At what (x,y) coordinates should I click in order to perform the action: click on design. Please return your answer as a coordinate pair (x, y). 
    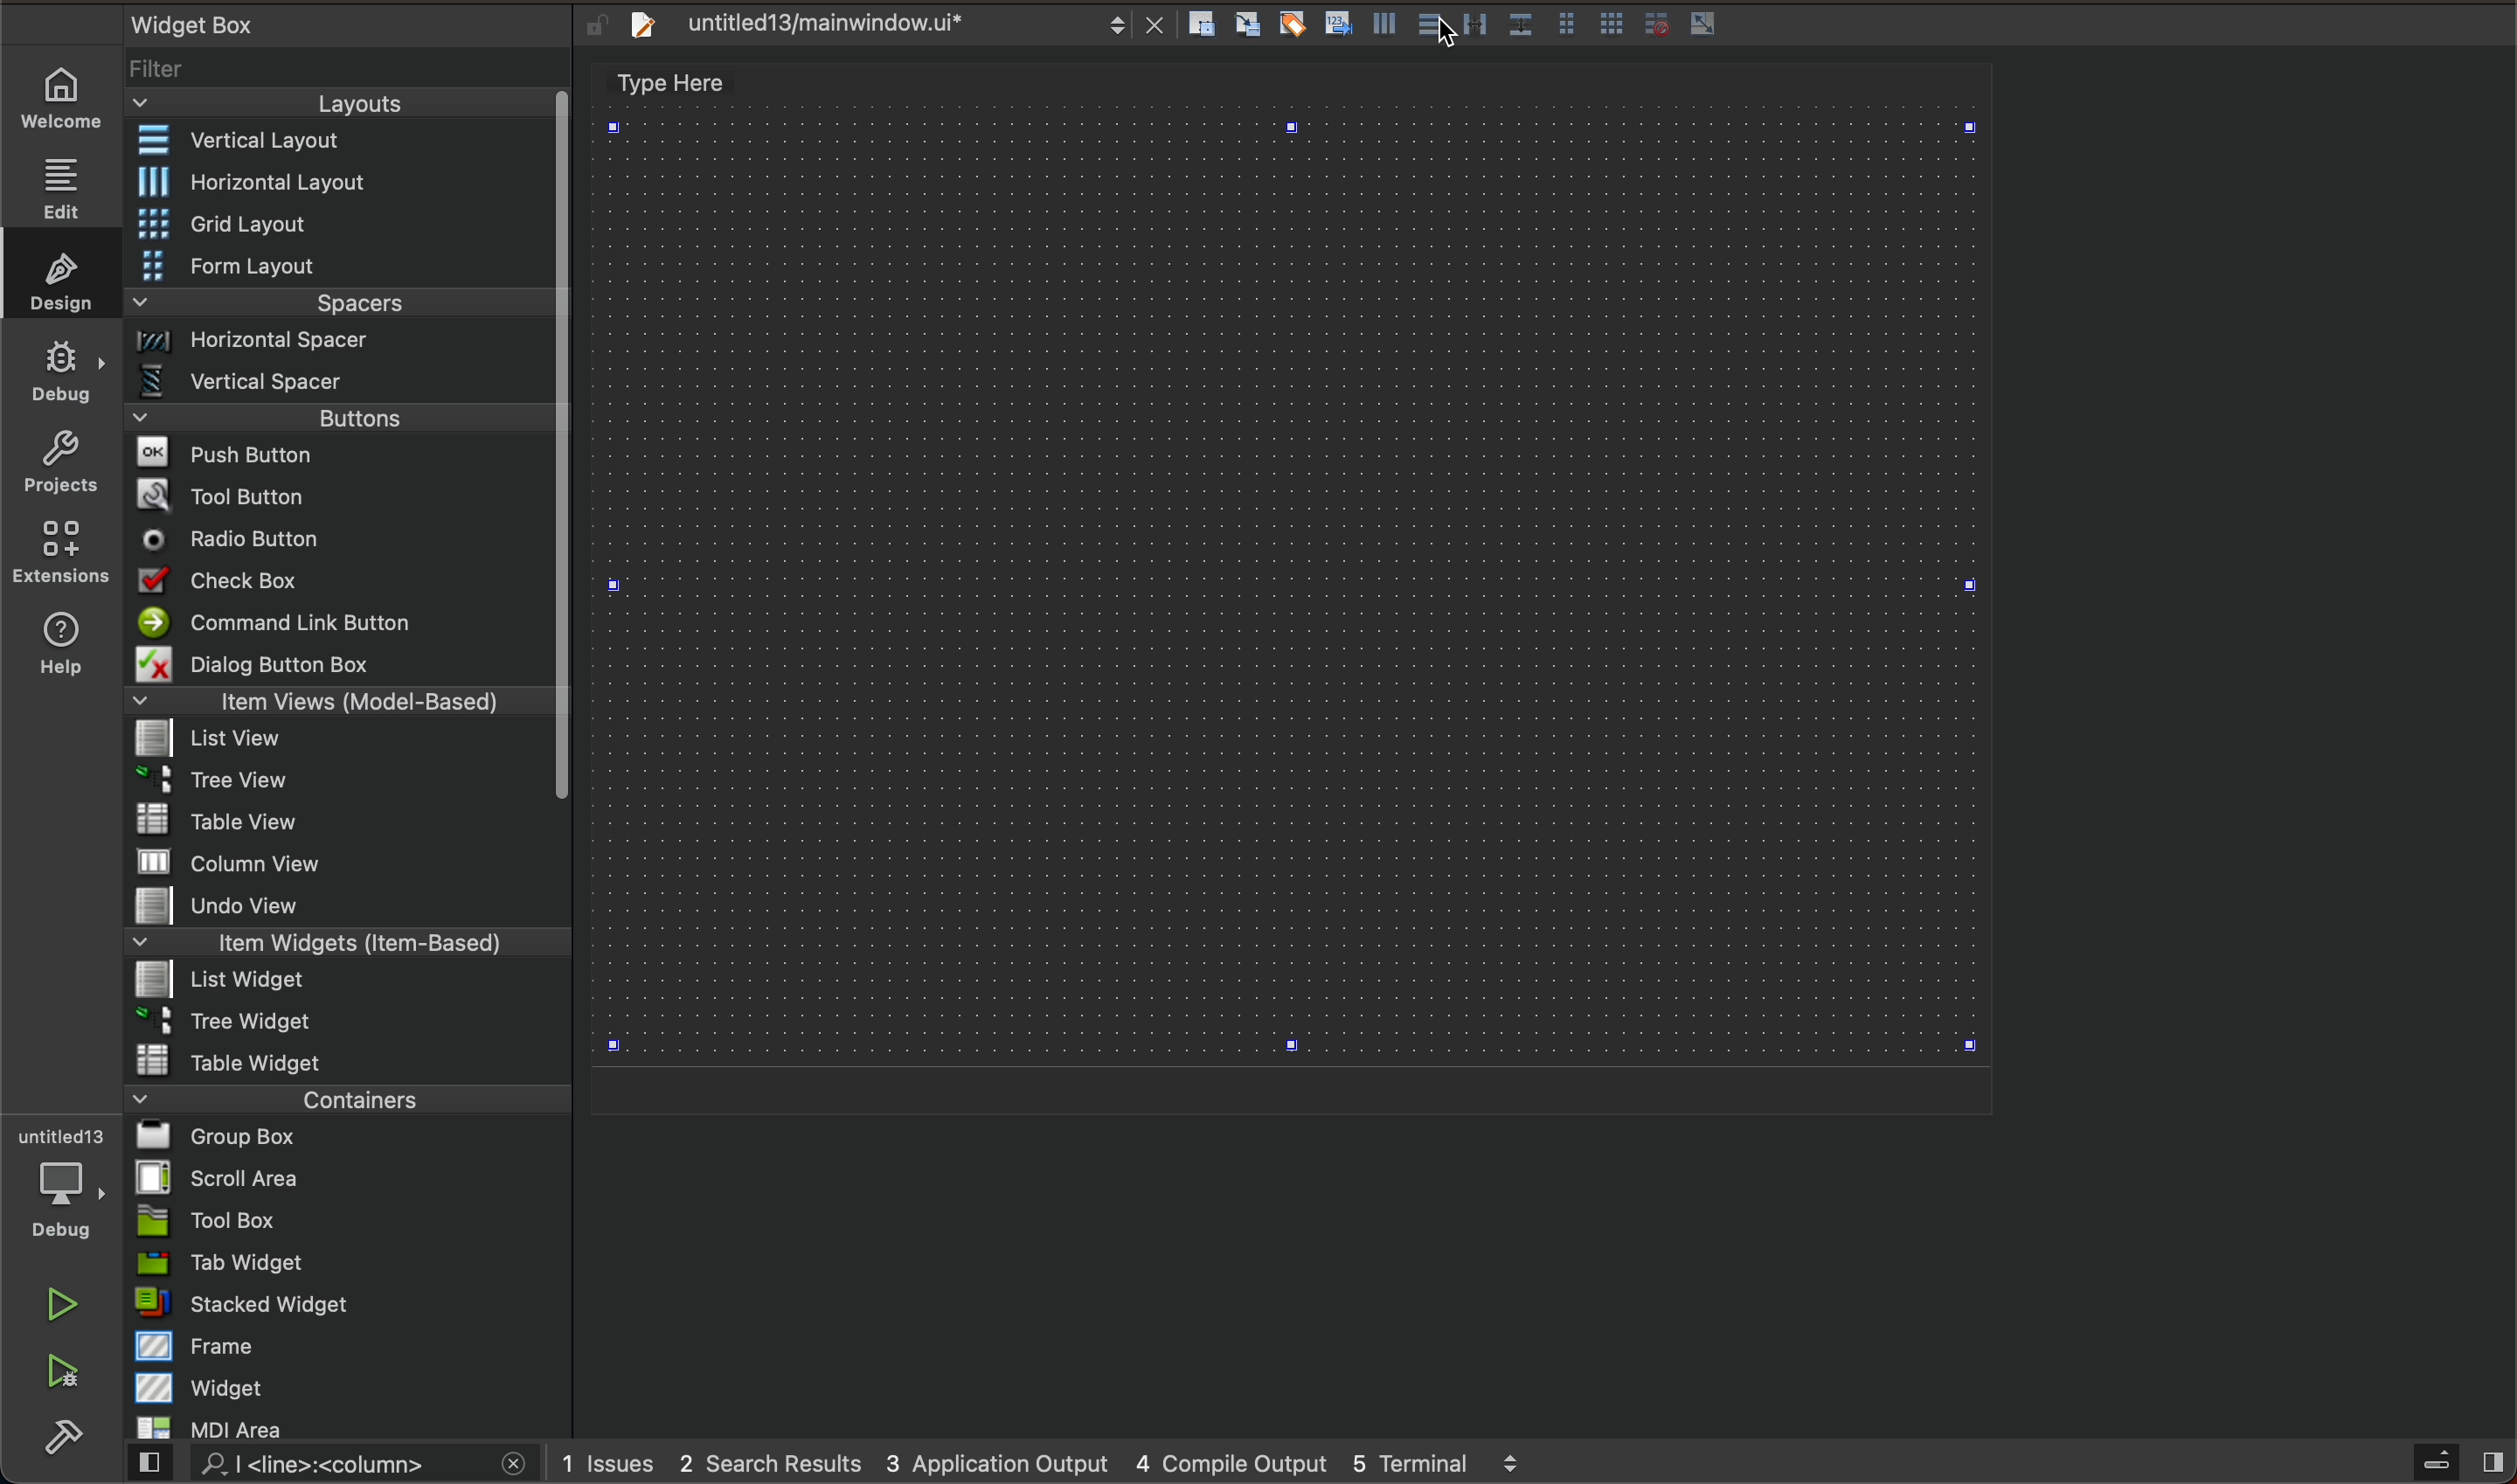
    Looking at the image, I should click on (59, 274).